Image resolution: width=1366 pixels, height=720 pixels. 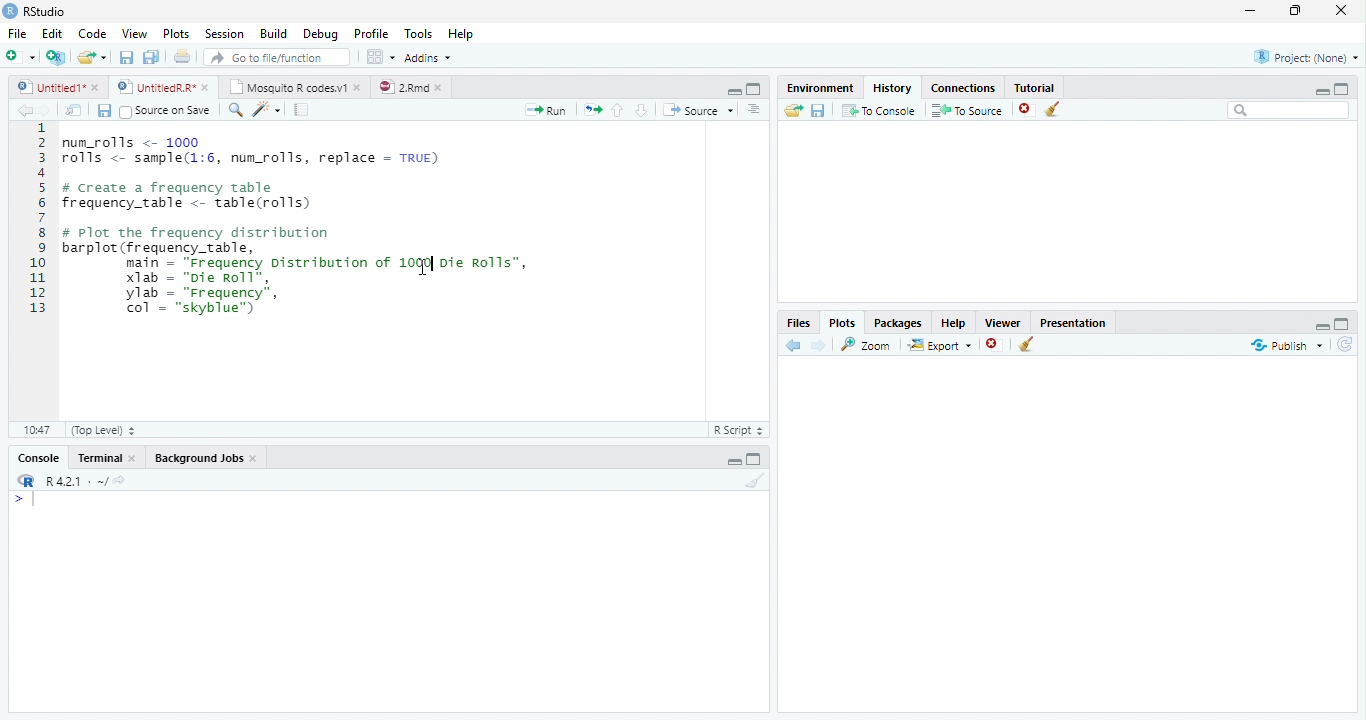 I want to click on | Mosquito R codesv1, so click(x=294, y=87).